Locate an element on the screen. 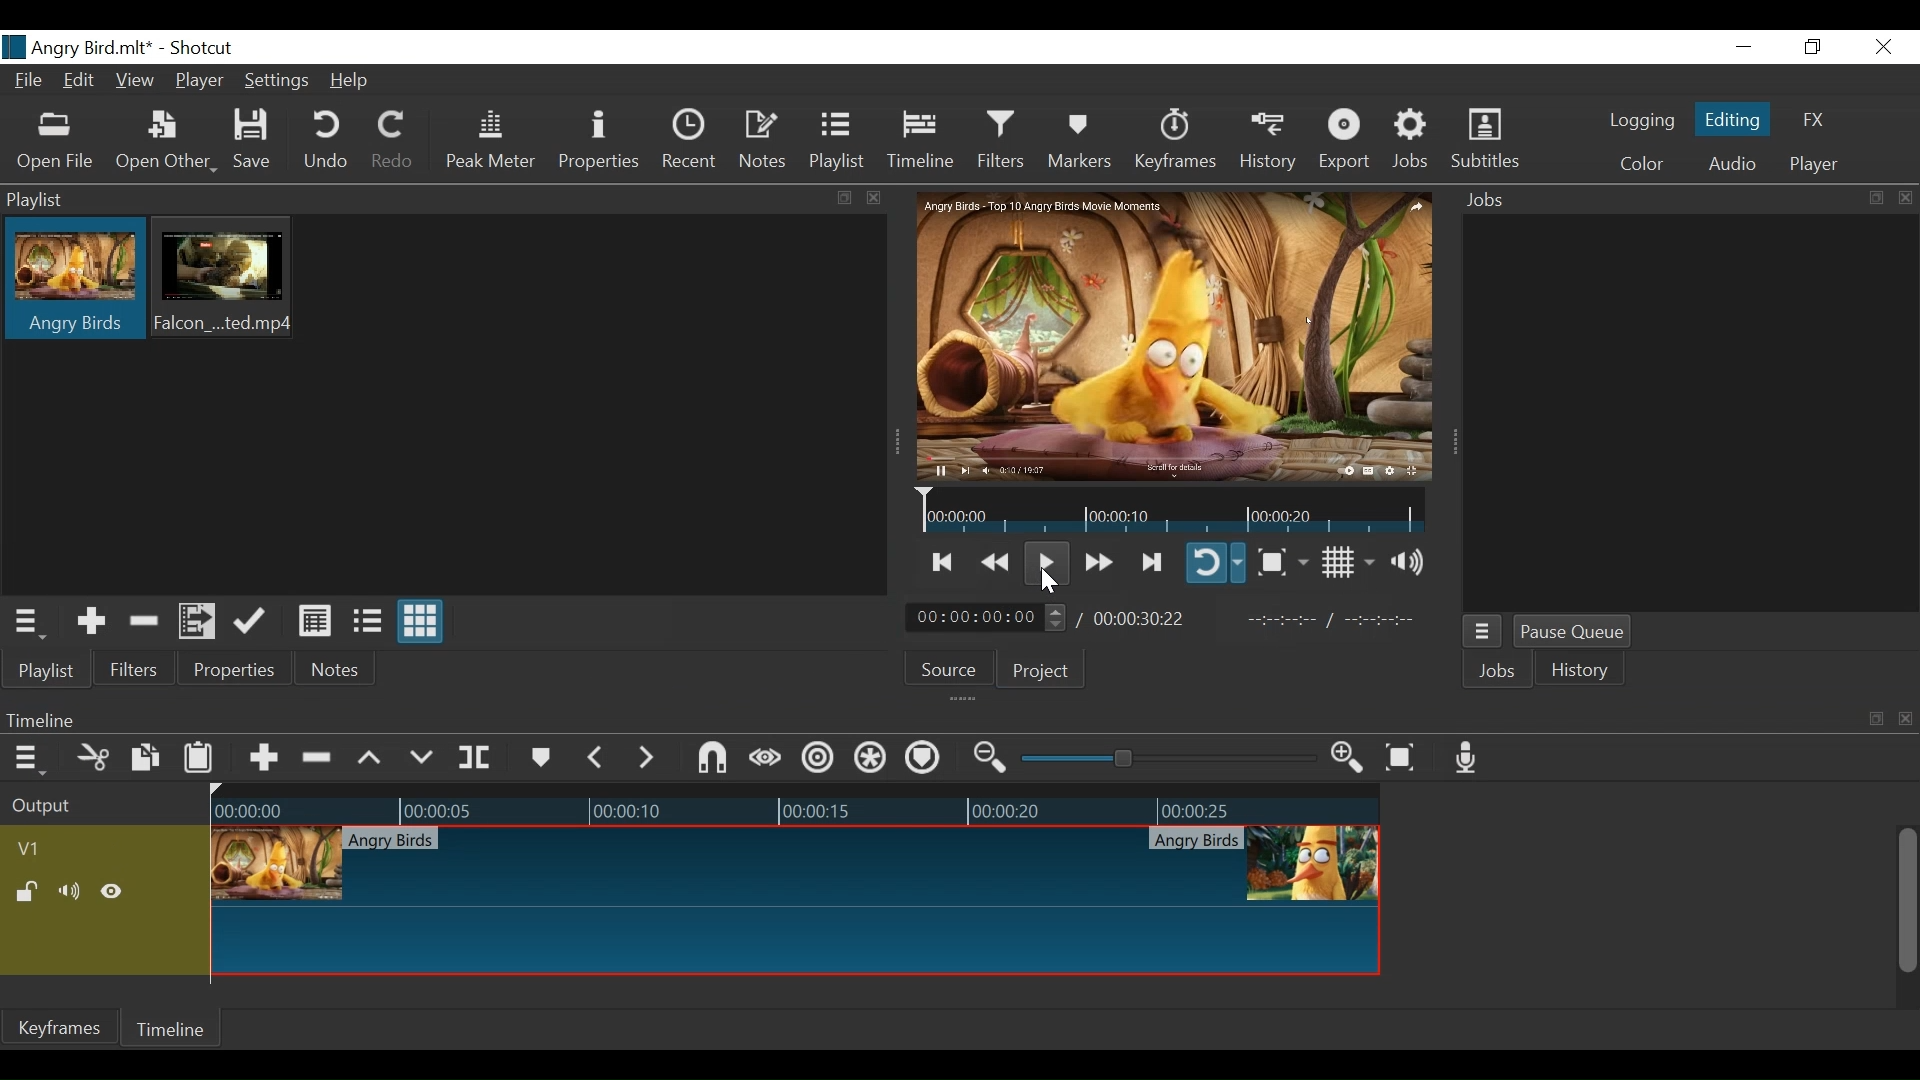  History is located at coordinates (1585, 672).